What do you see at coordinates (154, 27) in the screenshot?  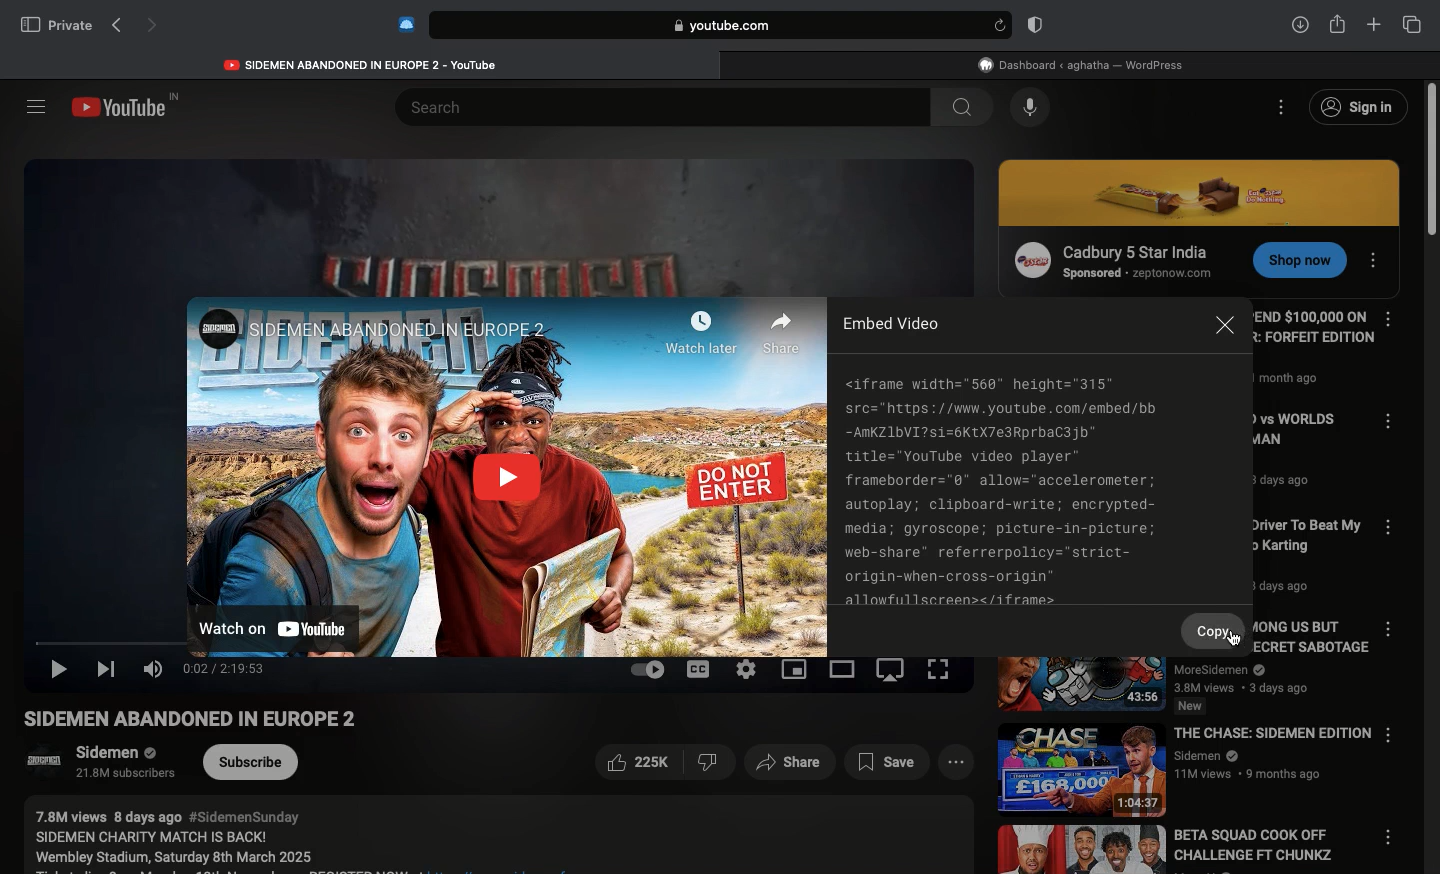 I see `Next page` at bounding box center [154, 27].